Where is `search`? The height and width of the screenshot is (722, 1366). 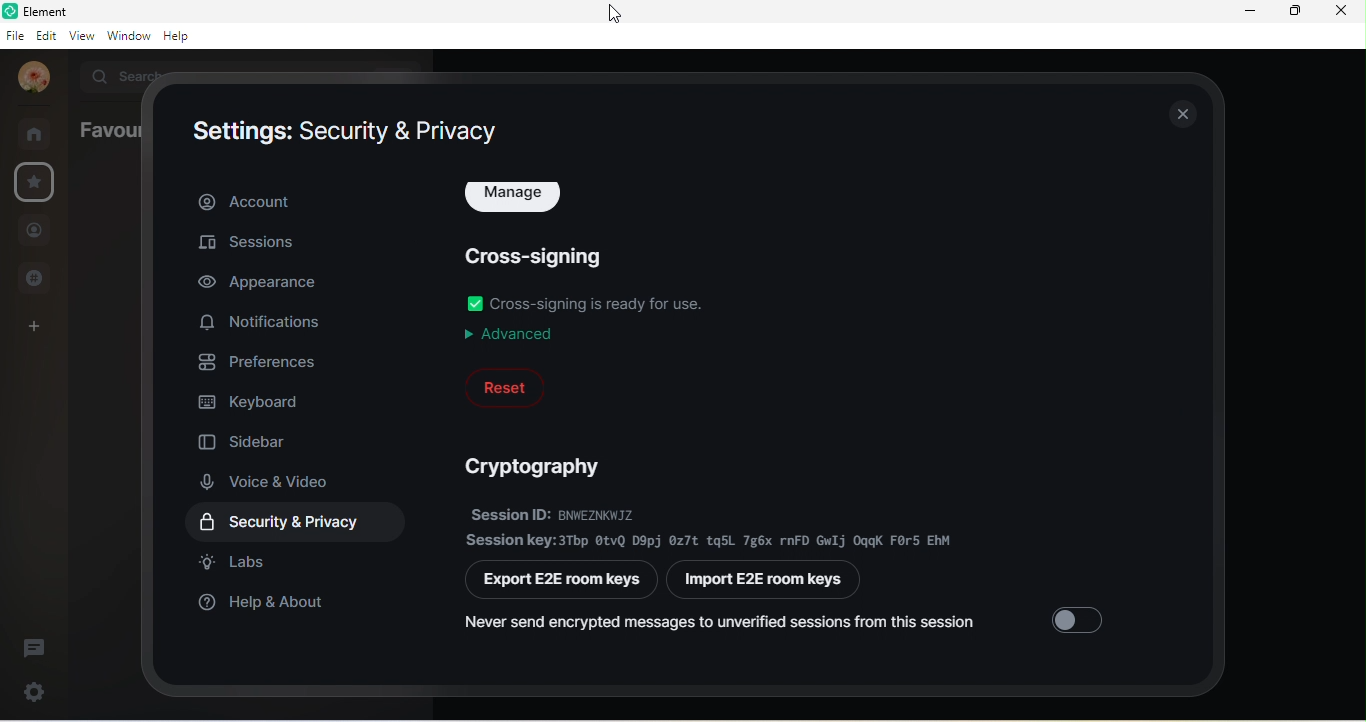
search is located at coordinates (129, 75).